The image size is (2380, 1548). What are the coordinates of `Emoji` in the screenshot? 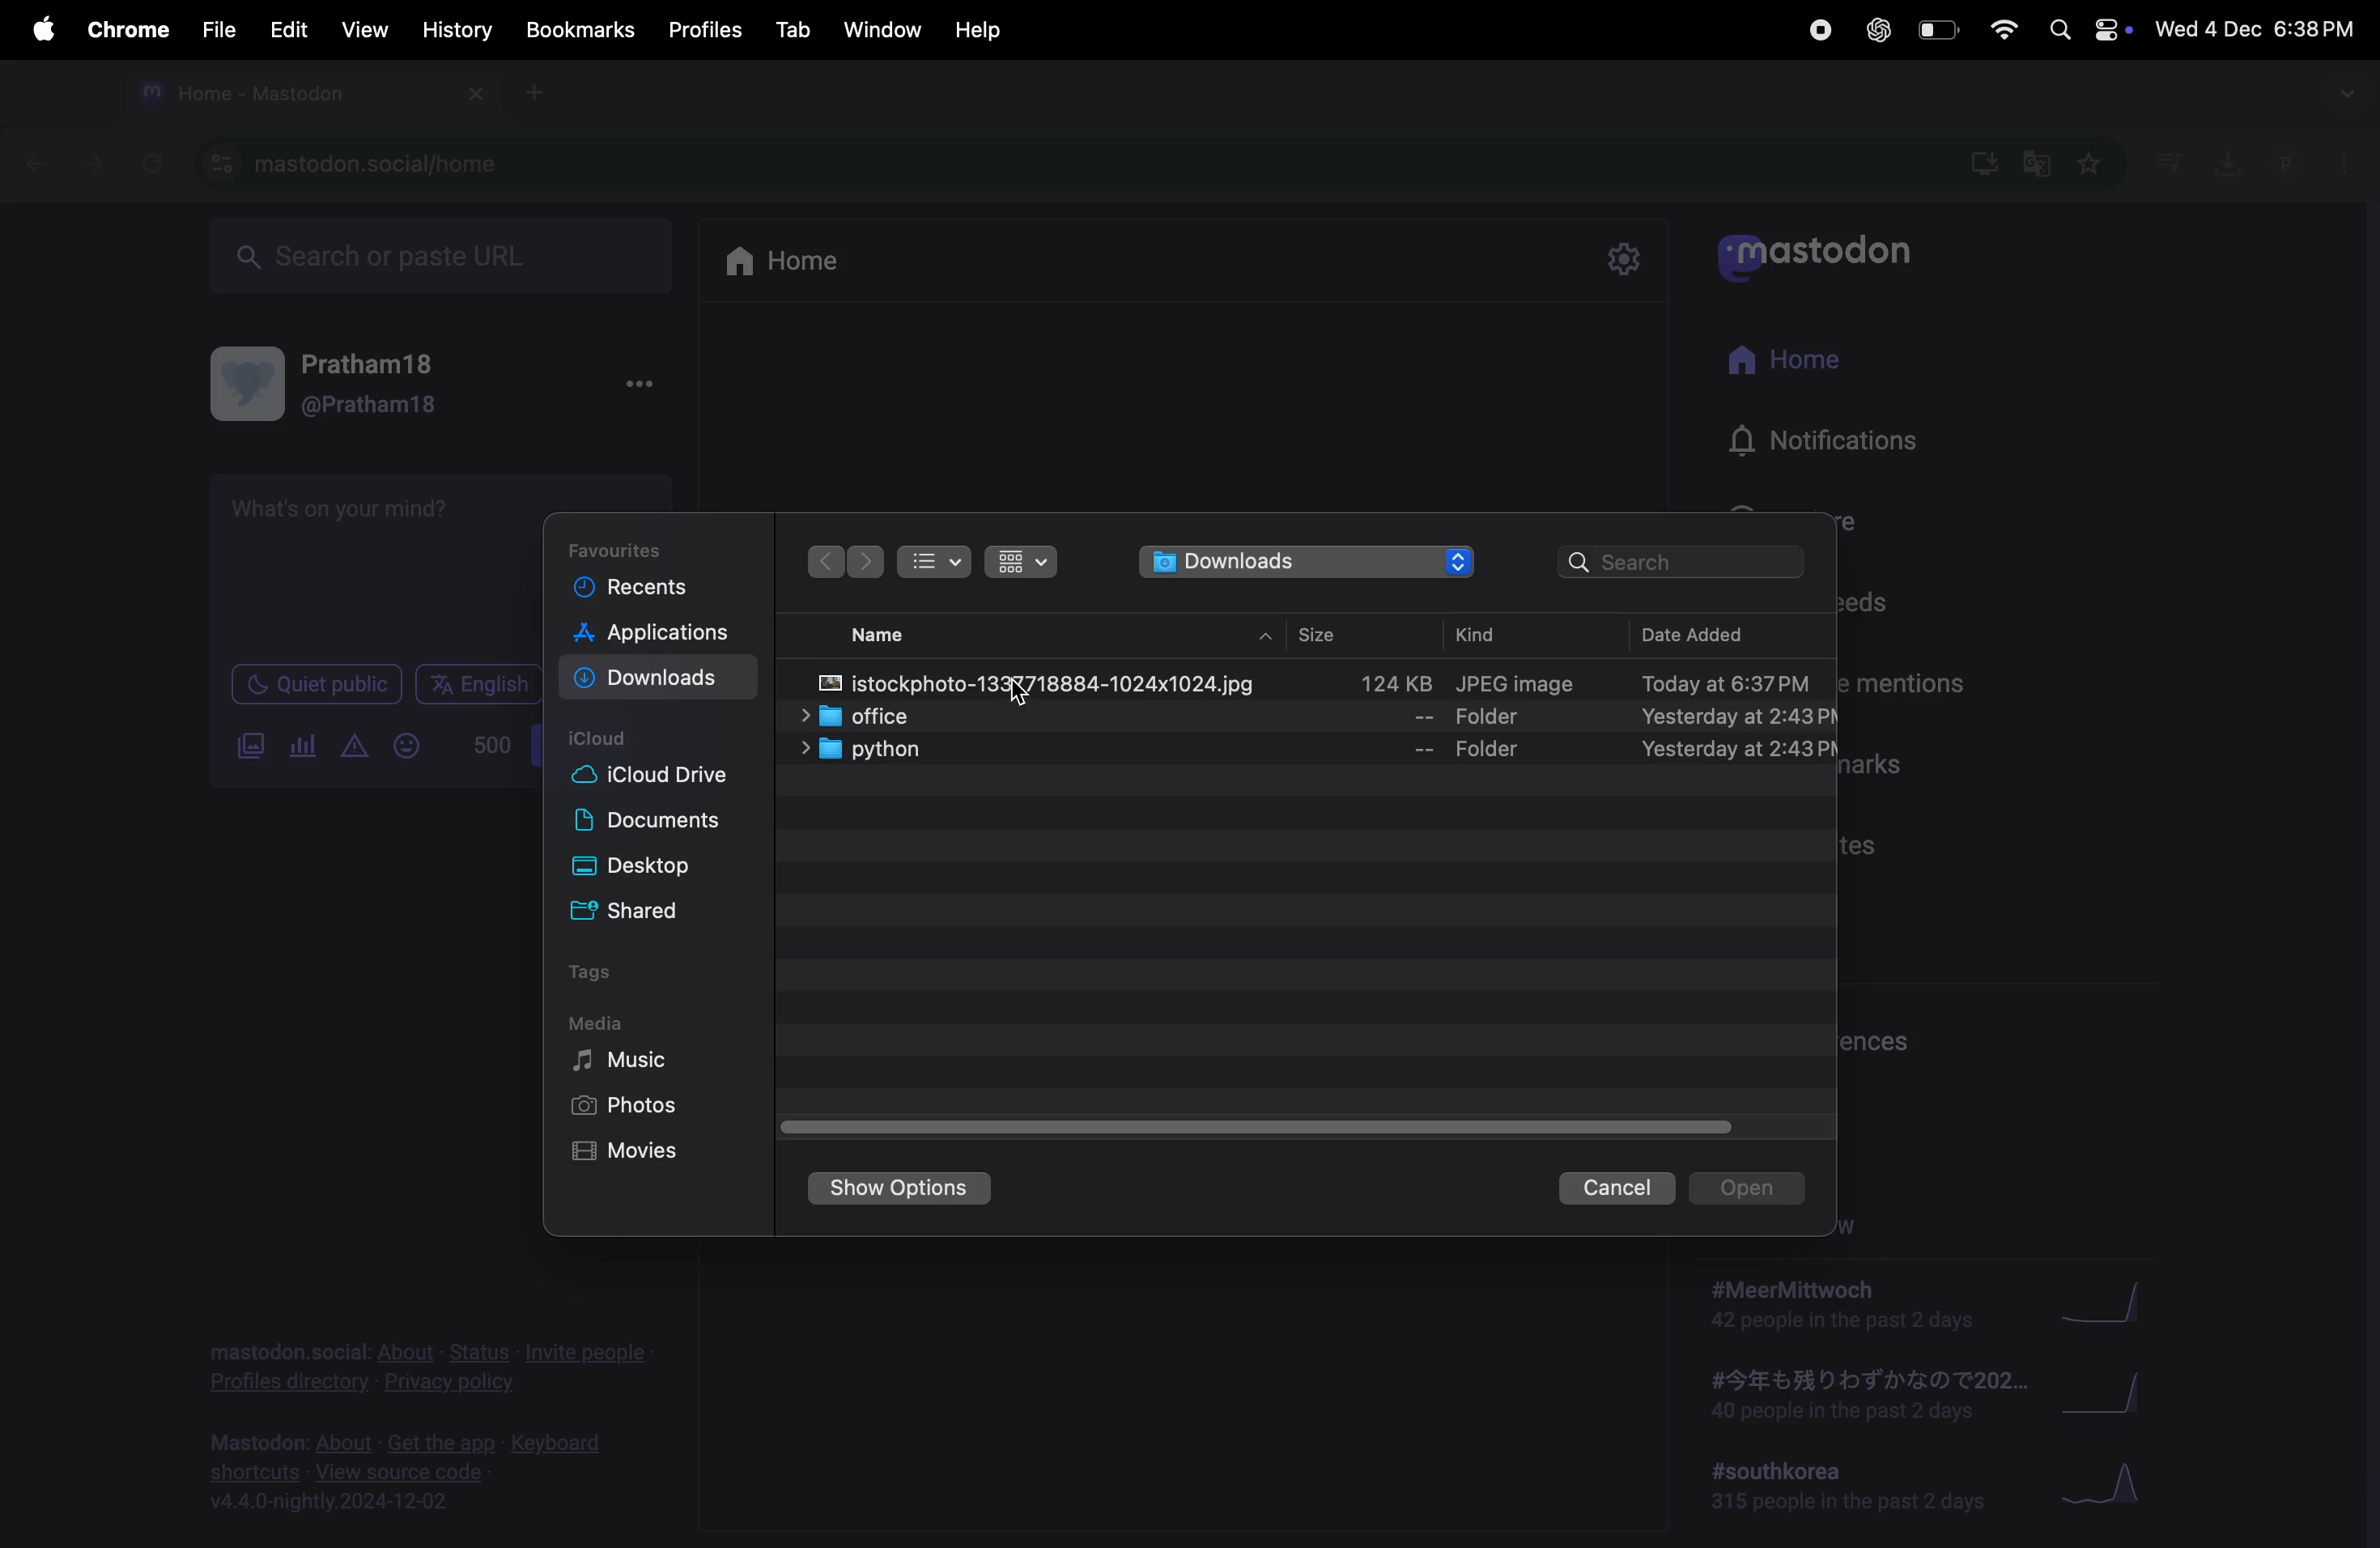 It's located at (402, 746).